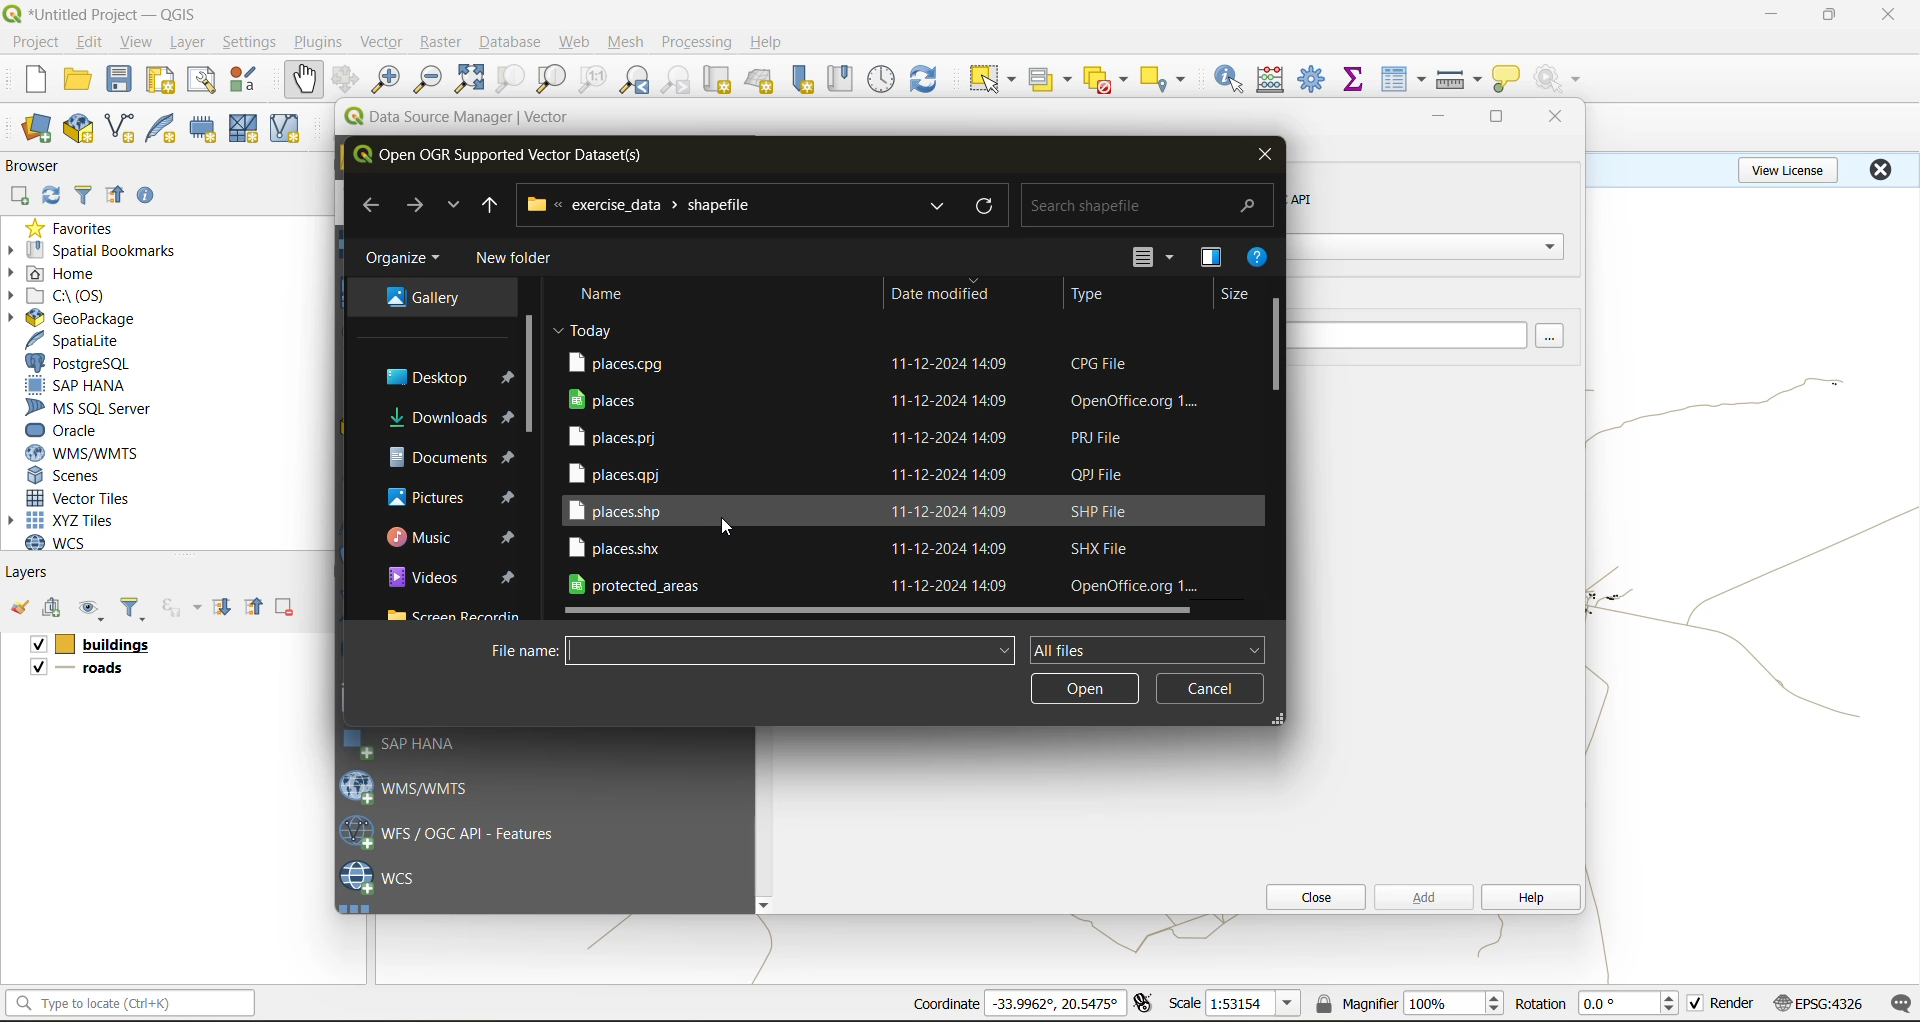 This screenshot has height=1022, width=1920. I want to click on crs, so click(1819, 1002).